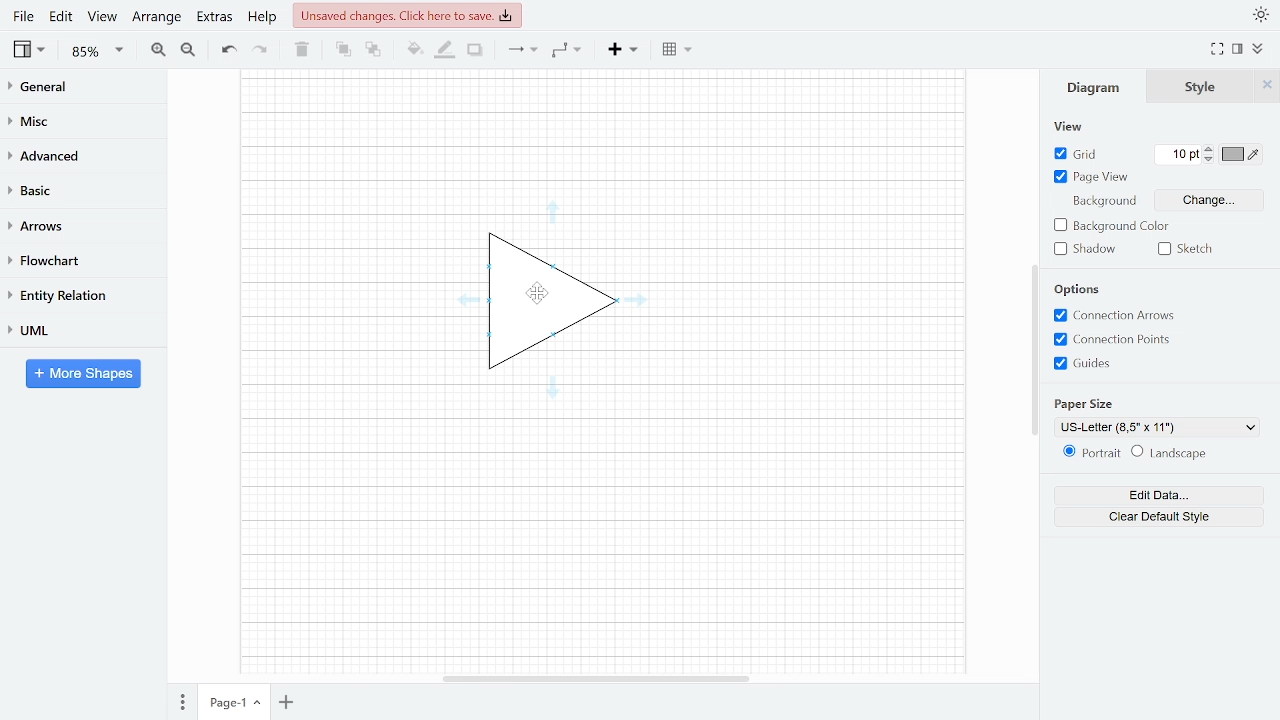 This screenshot has height=720, width=1280. What do you see at coordinates (1071, 128) in the screenshot?
I see `view` at bounding box center [1071, 128].